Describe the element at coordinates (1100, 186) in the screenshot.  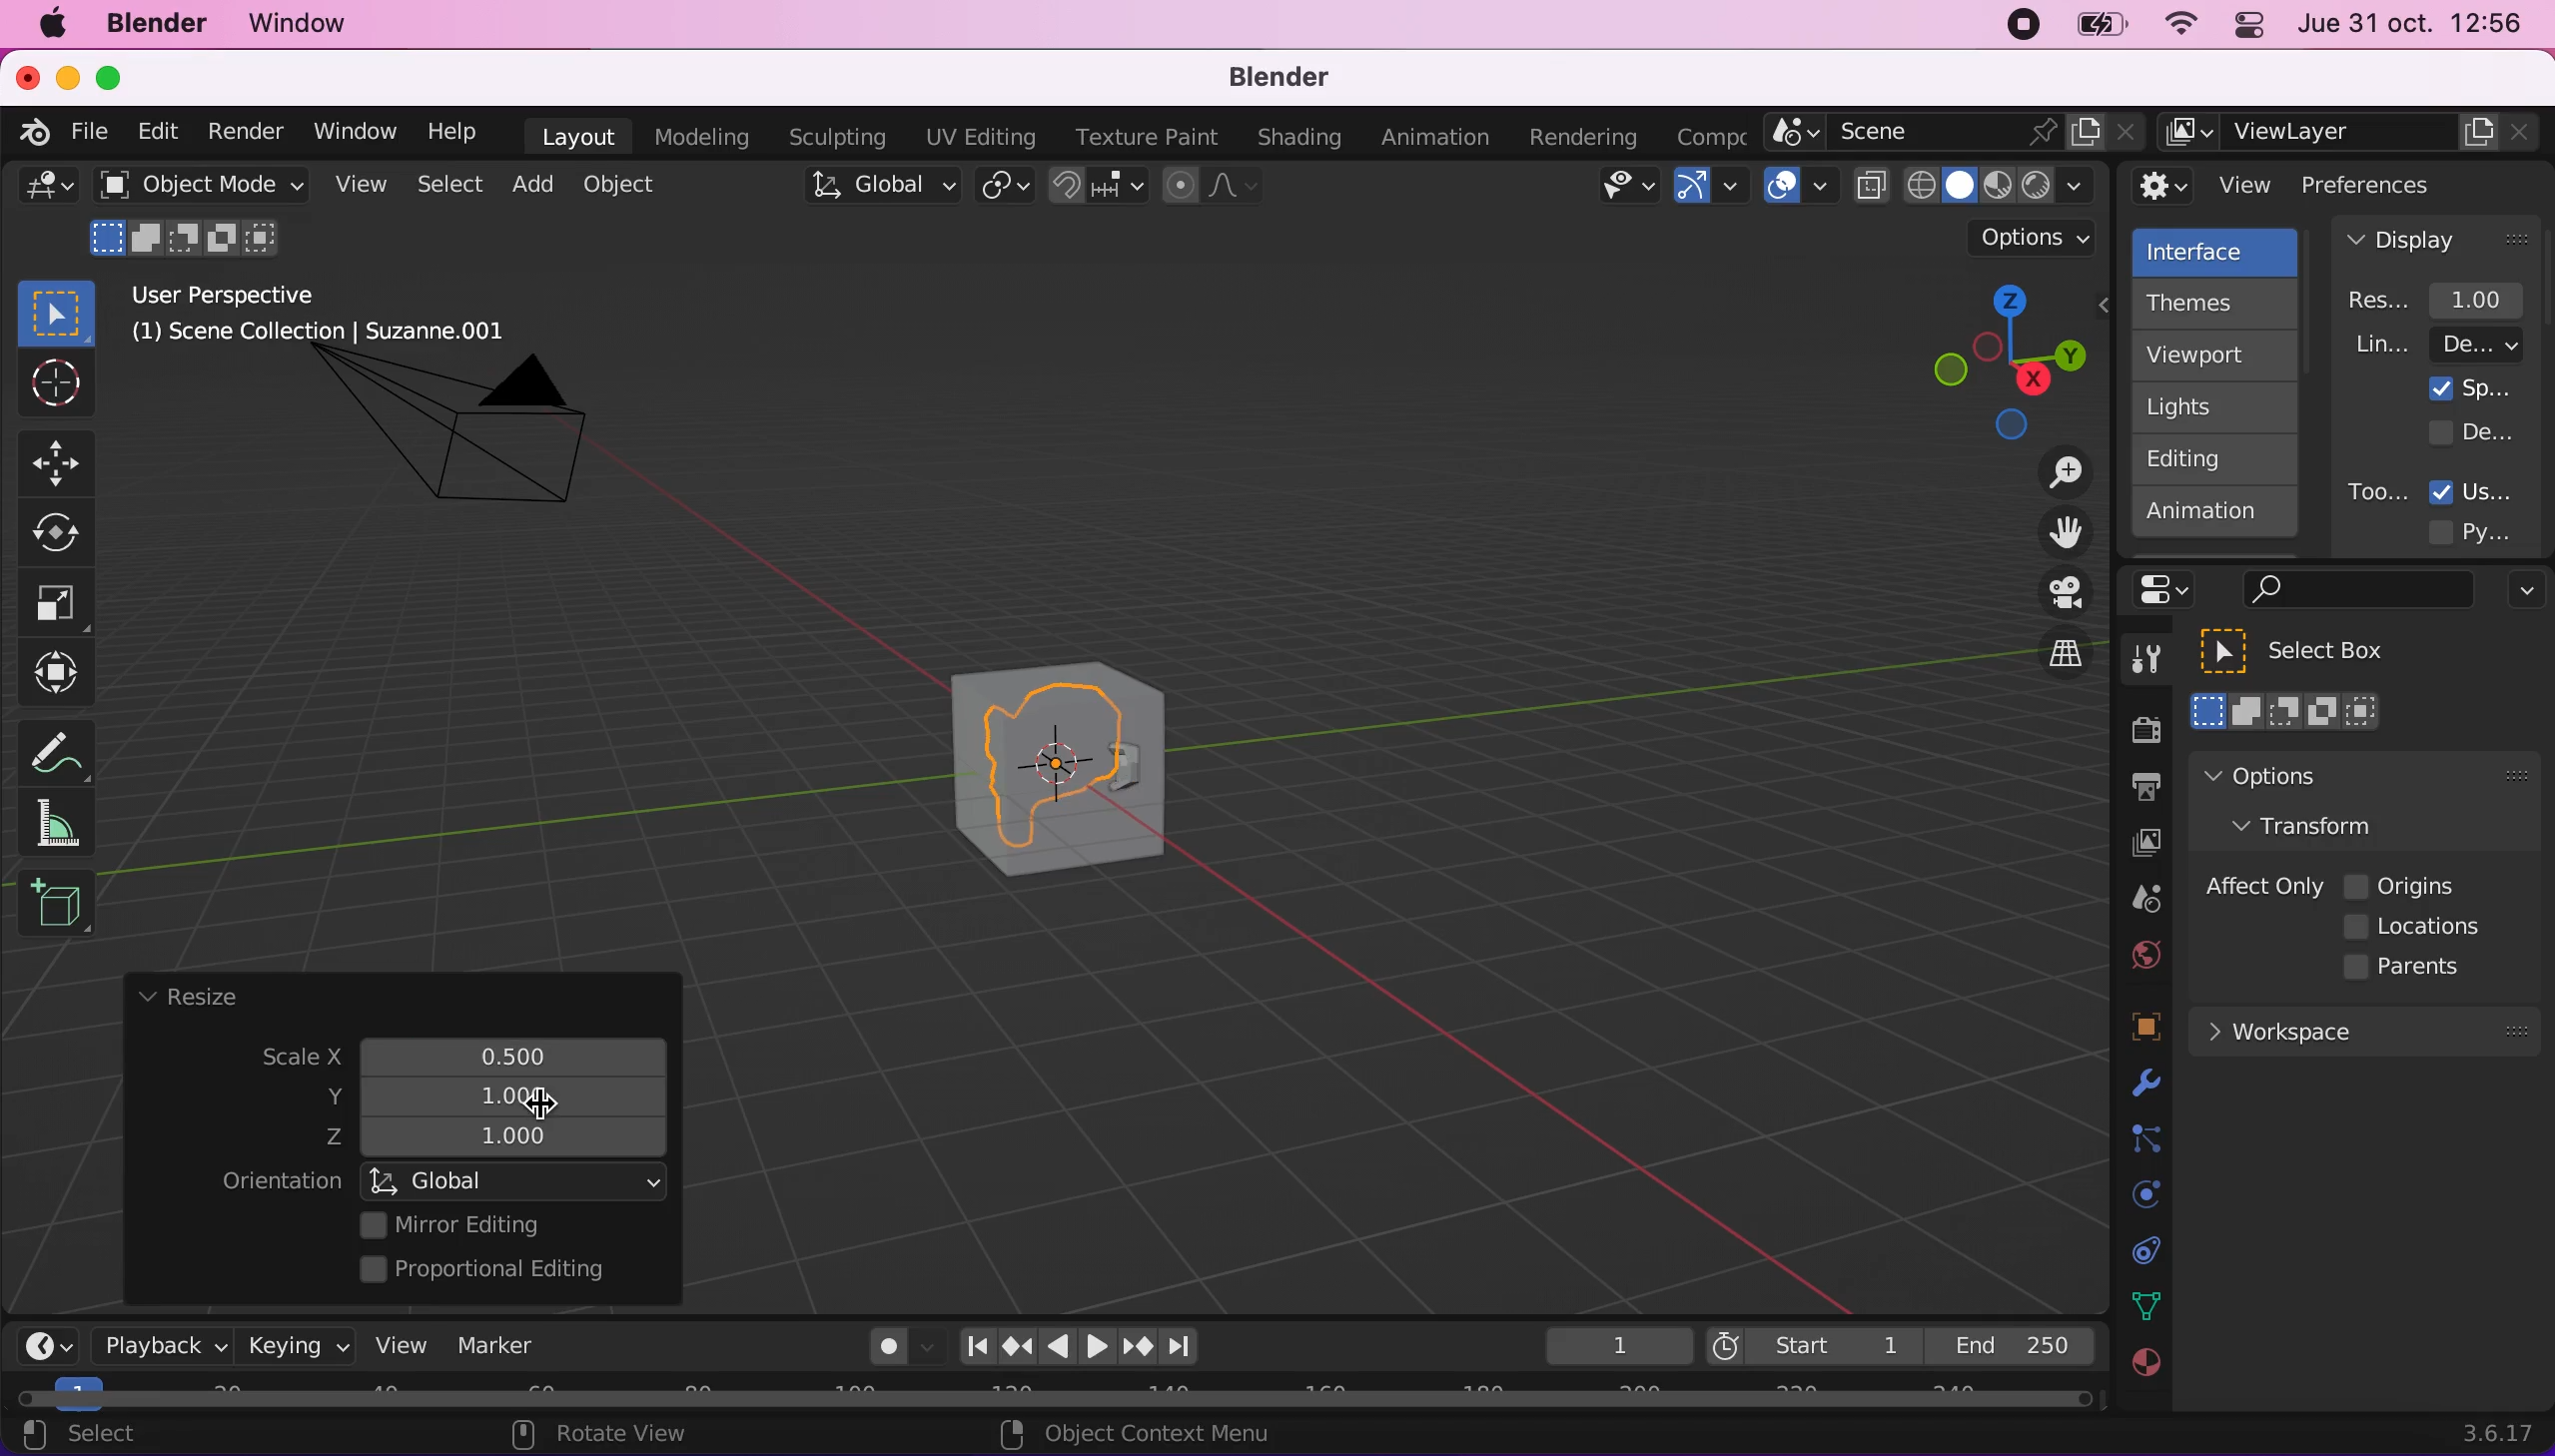
I see `snap` at that location.